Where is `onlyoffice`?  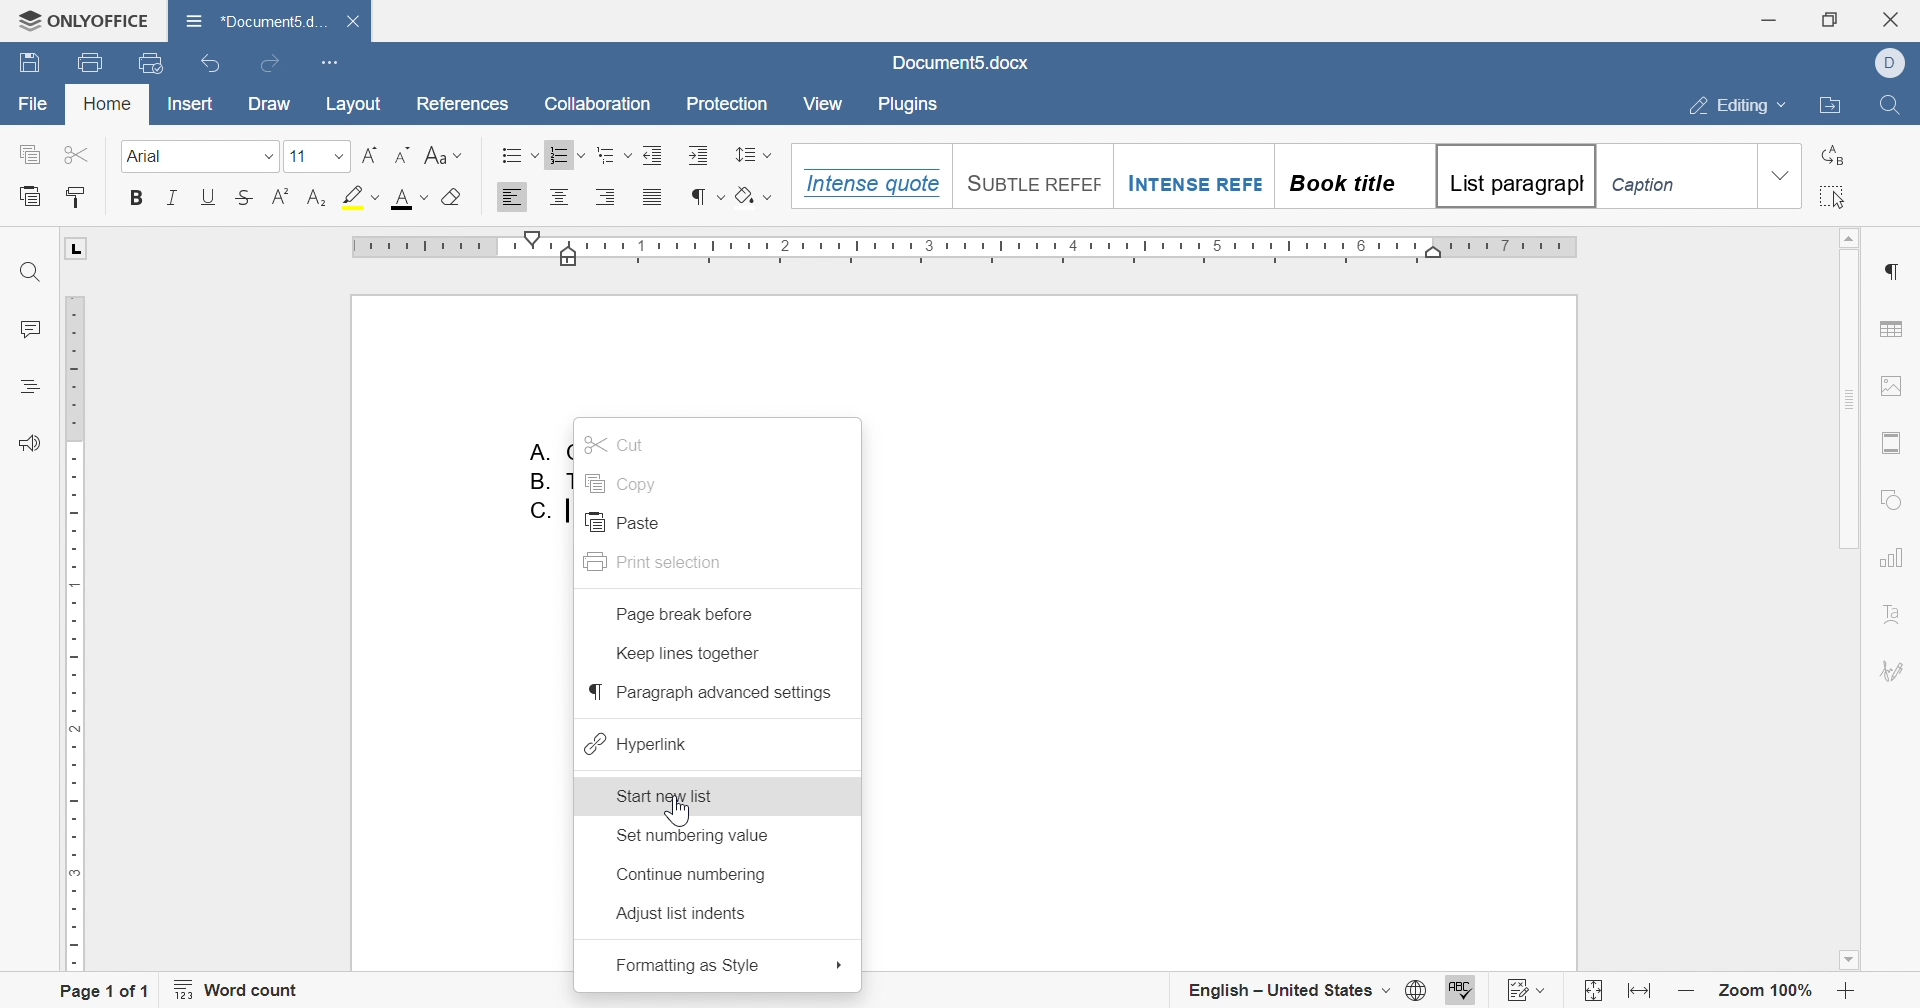
onlyoffice is located at coordinates (84, 20).